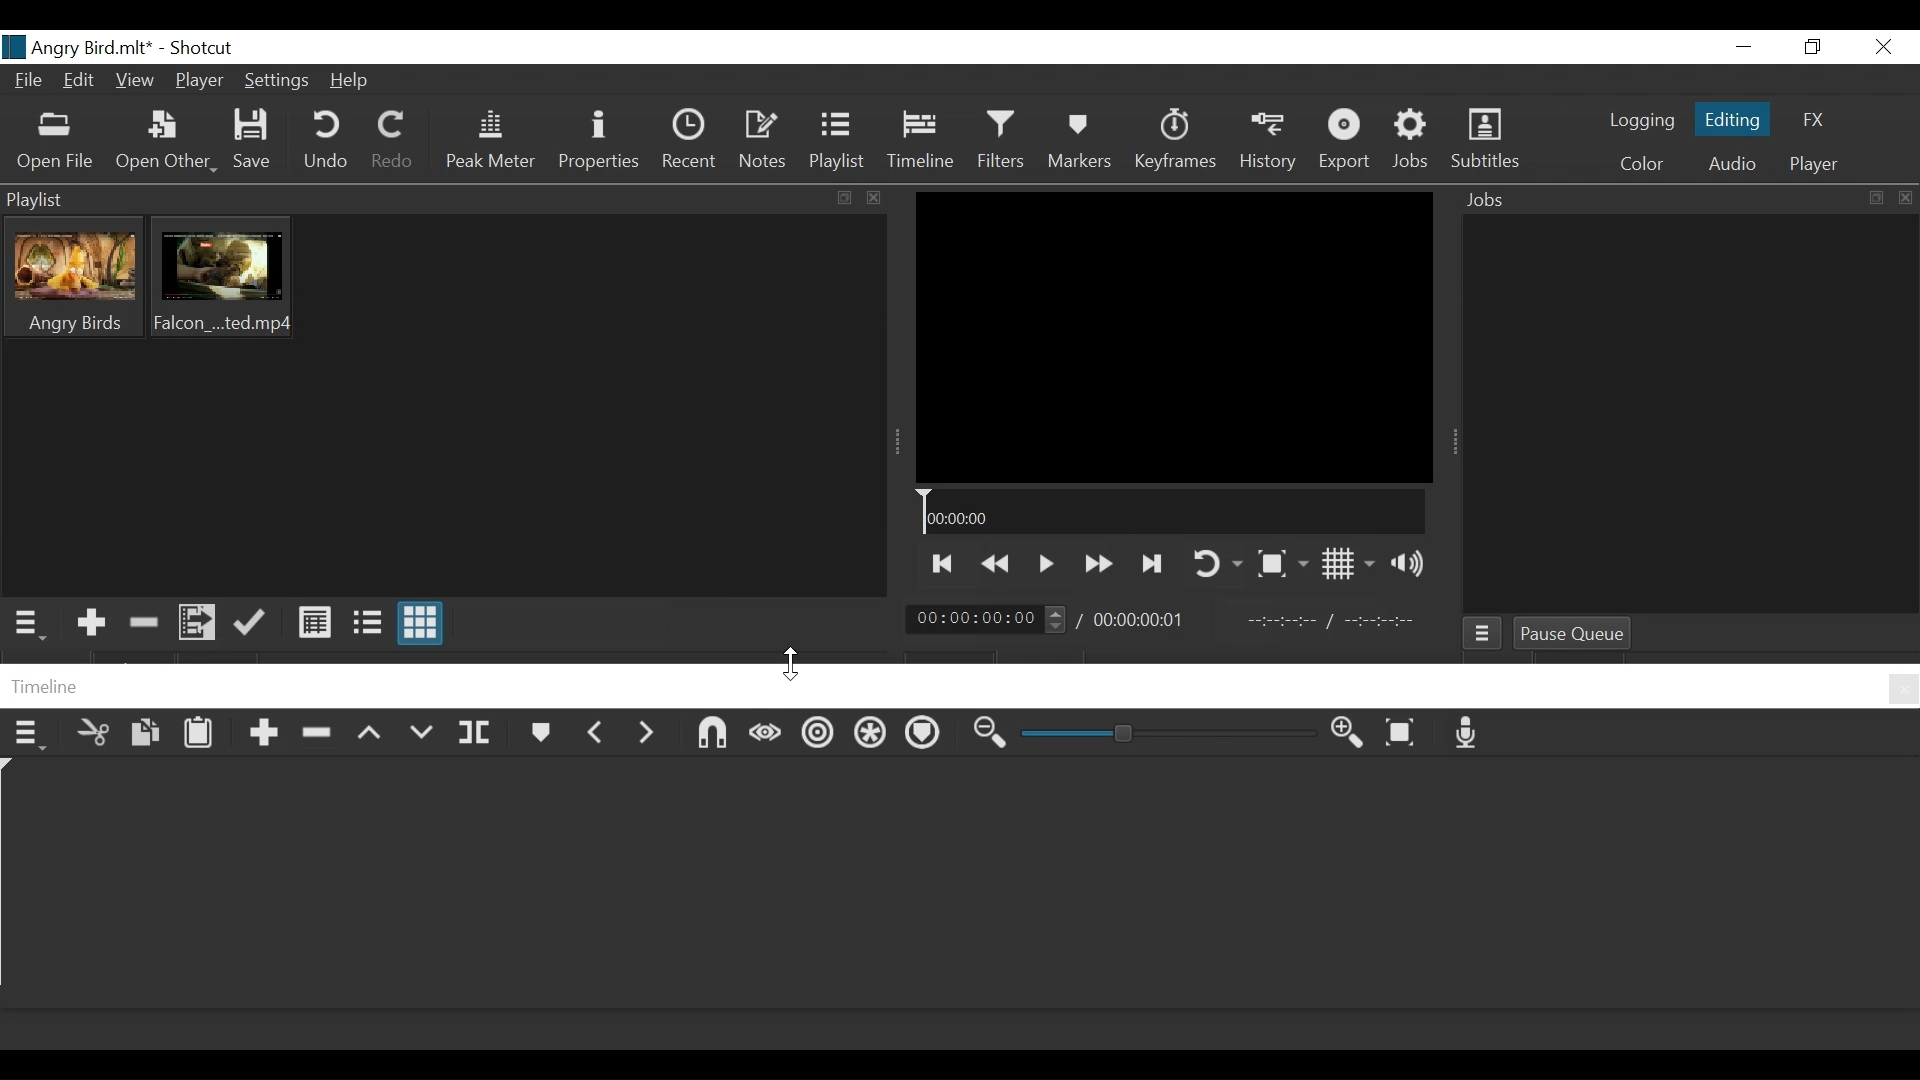 The image size is (1920, 1080). I want to click on Subtitles, so click(1489, 140).